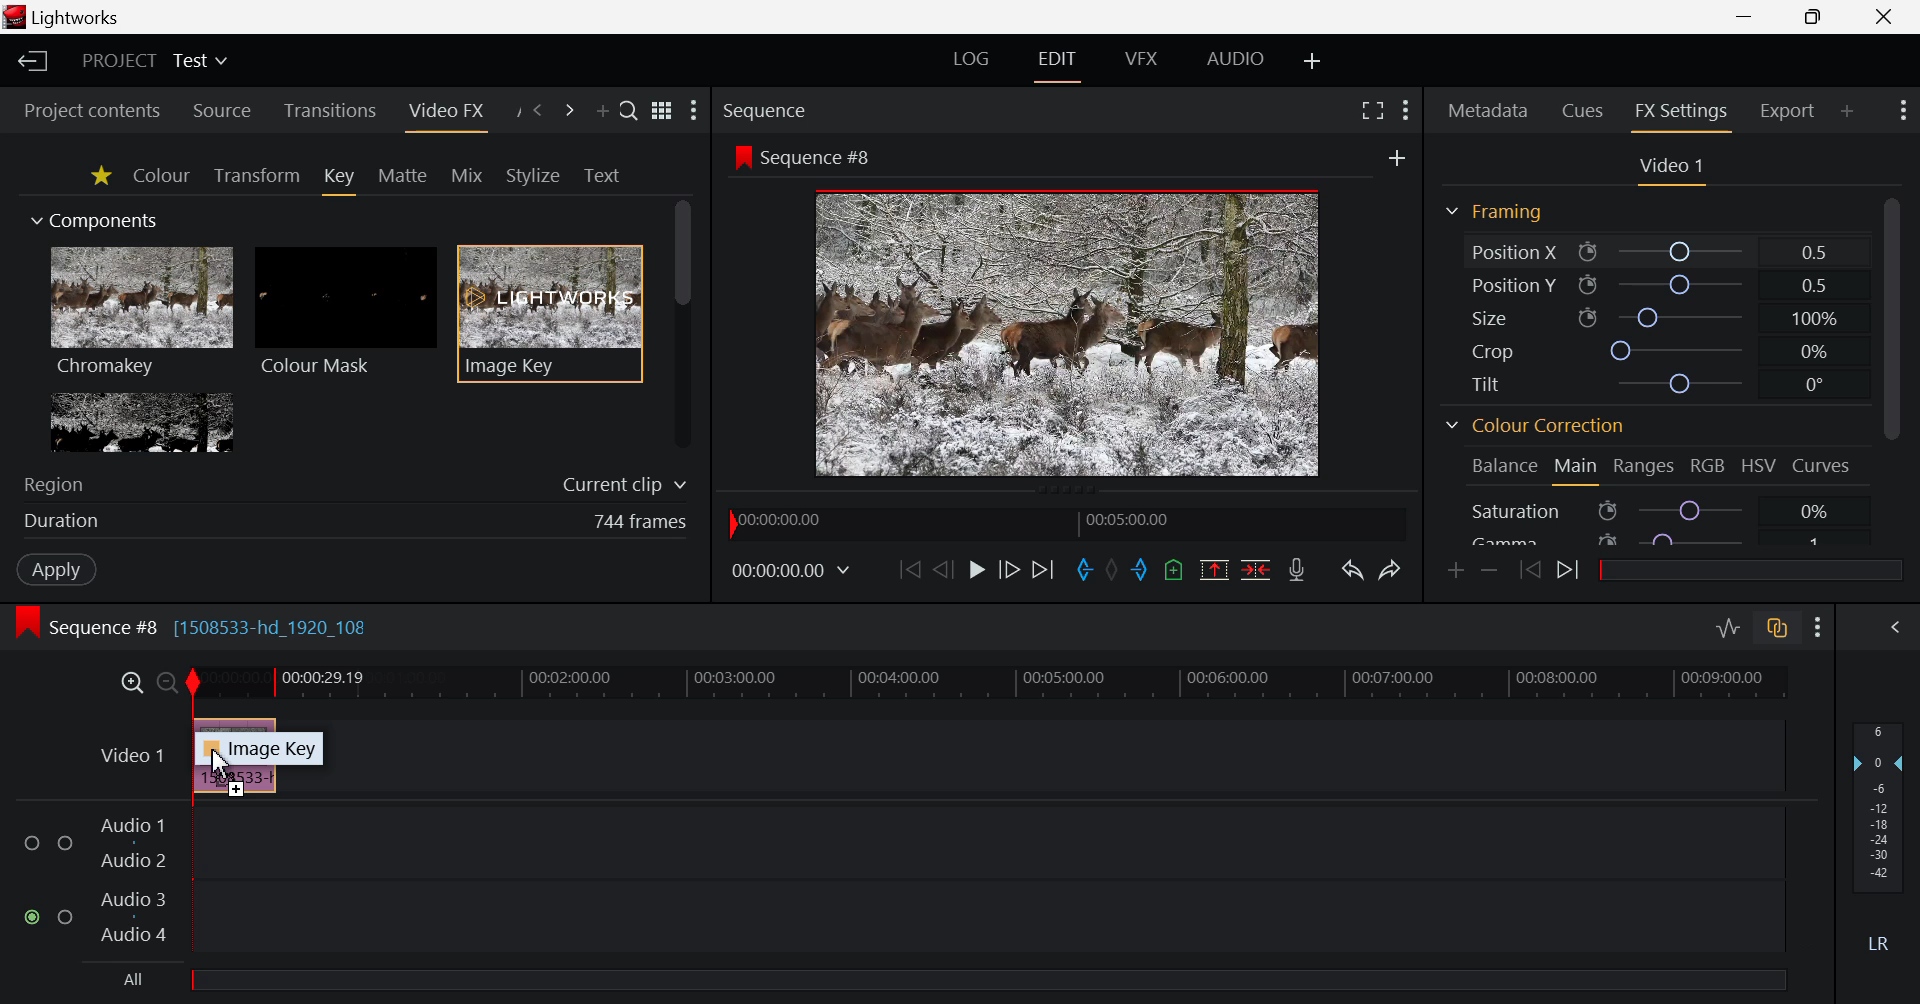  What do you see at coordinates (1142, 569) in the screenshot?
I see `Mark Out` at bounding box center [1142, 569].